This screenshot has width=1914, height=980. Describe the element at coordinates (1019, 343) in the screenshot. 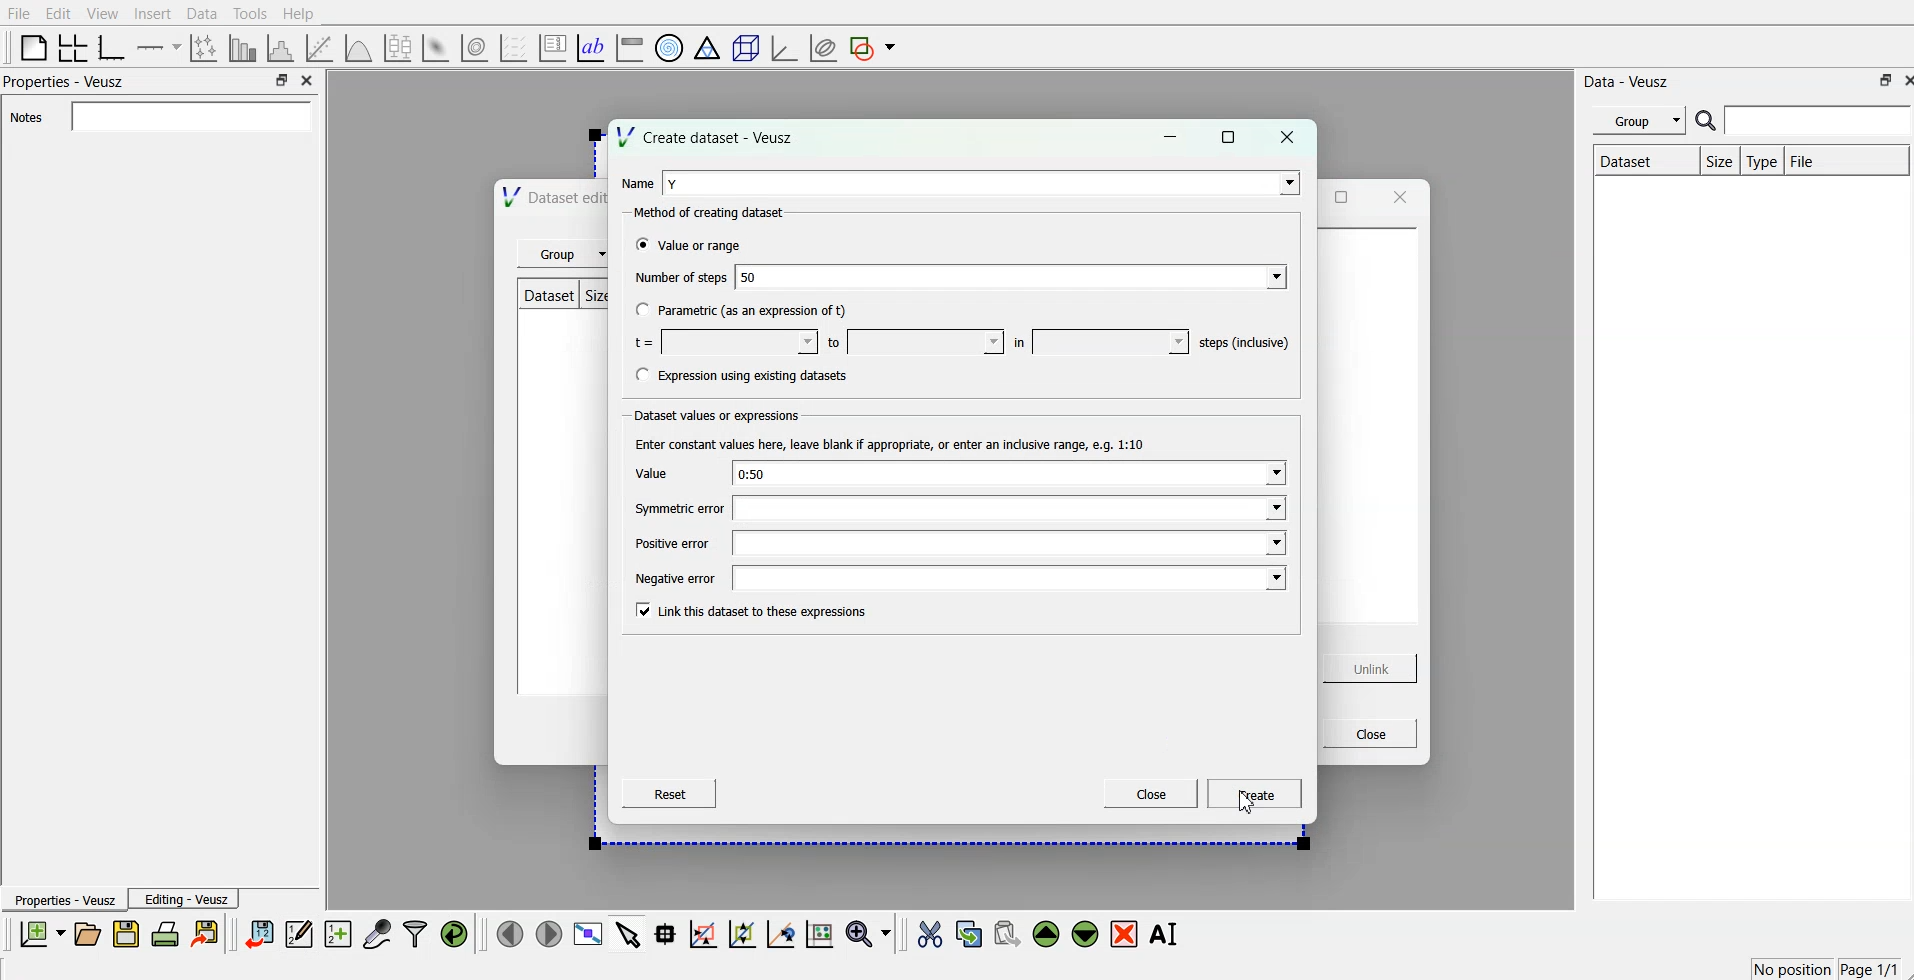

I see `in` at that location.